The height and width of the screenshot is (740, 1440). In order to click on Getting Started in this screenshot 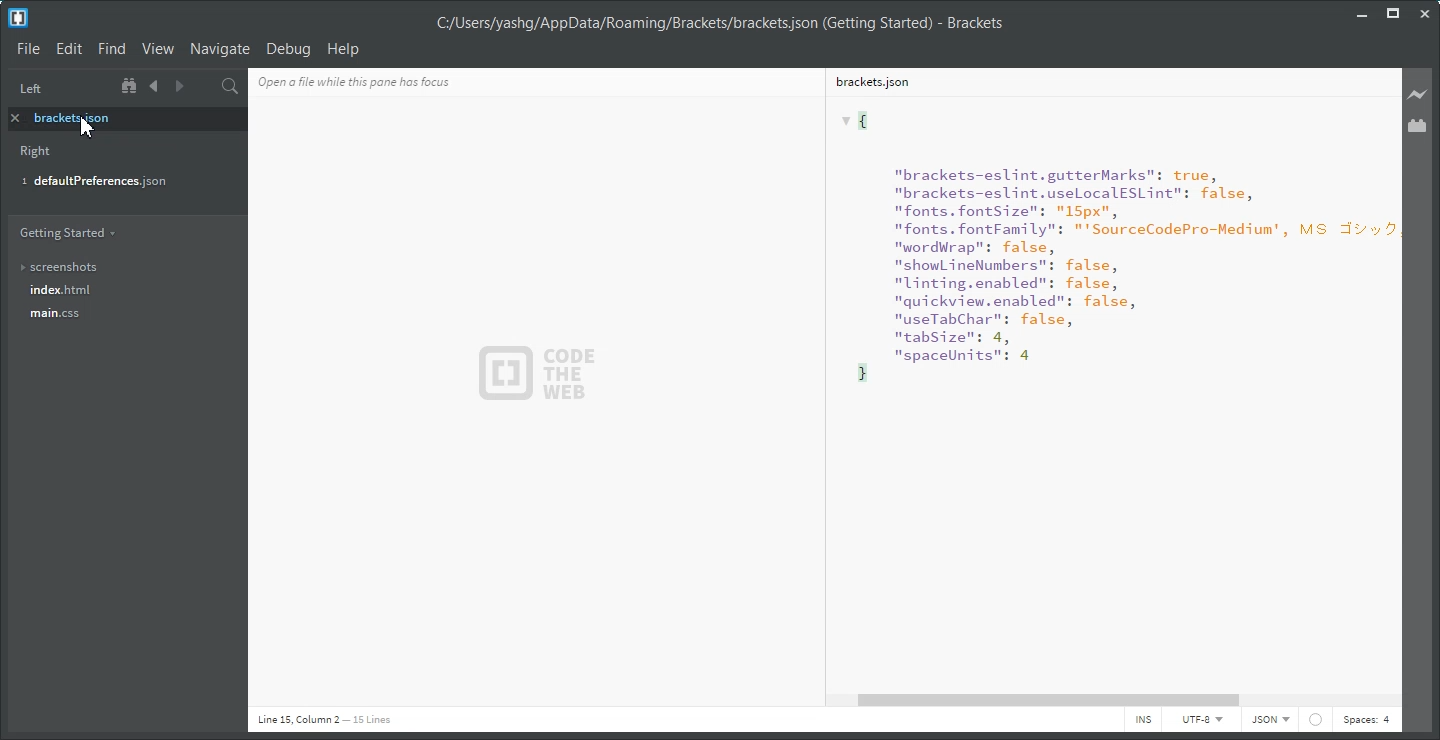, I will do `click(67, 232)`.